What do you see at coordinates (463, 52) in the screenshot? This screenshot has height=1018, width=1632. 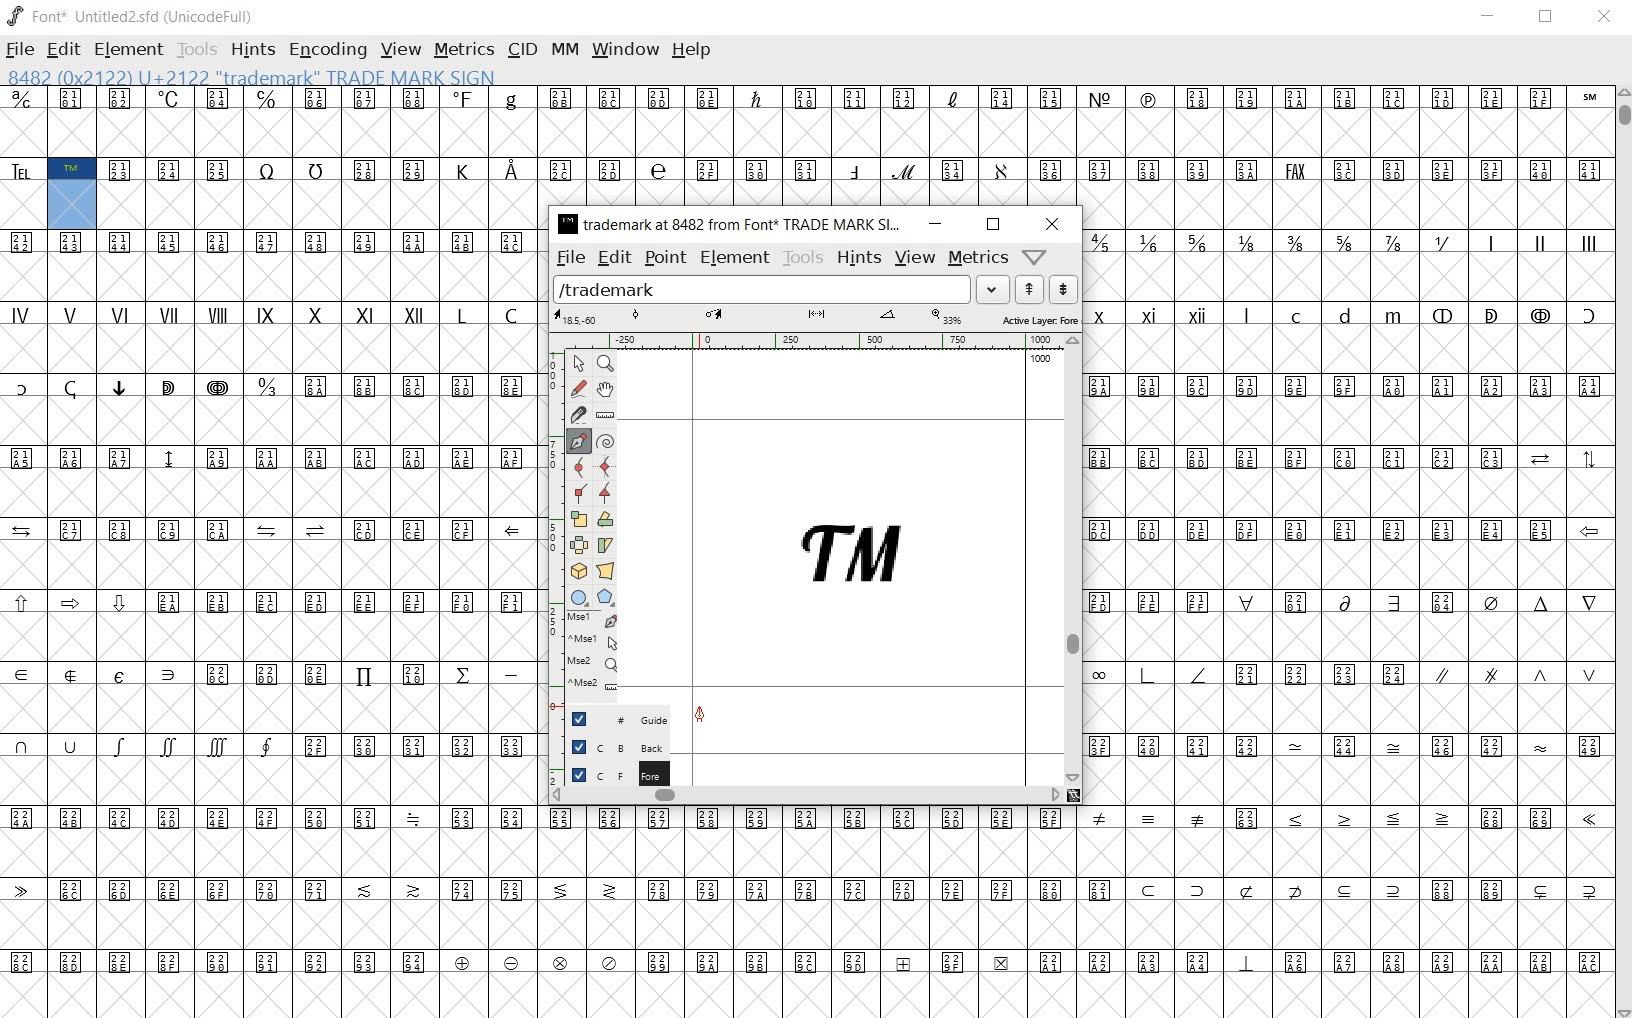 I see `METRICS` at bounding box center [463, 52].